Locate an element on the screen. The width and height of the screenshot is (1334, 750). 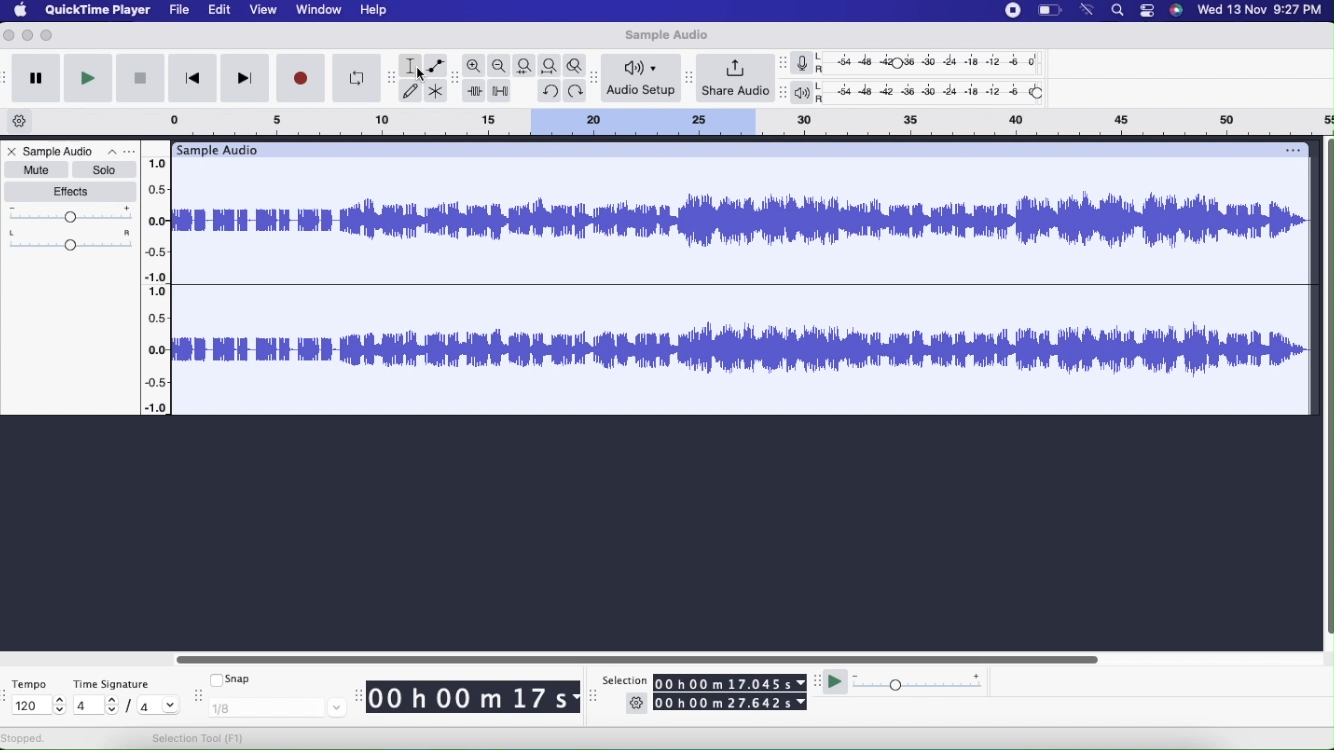
Playback meter is located at coordinates (806, 94).